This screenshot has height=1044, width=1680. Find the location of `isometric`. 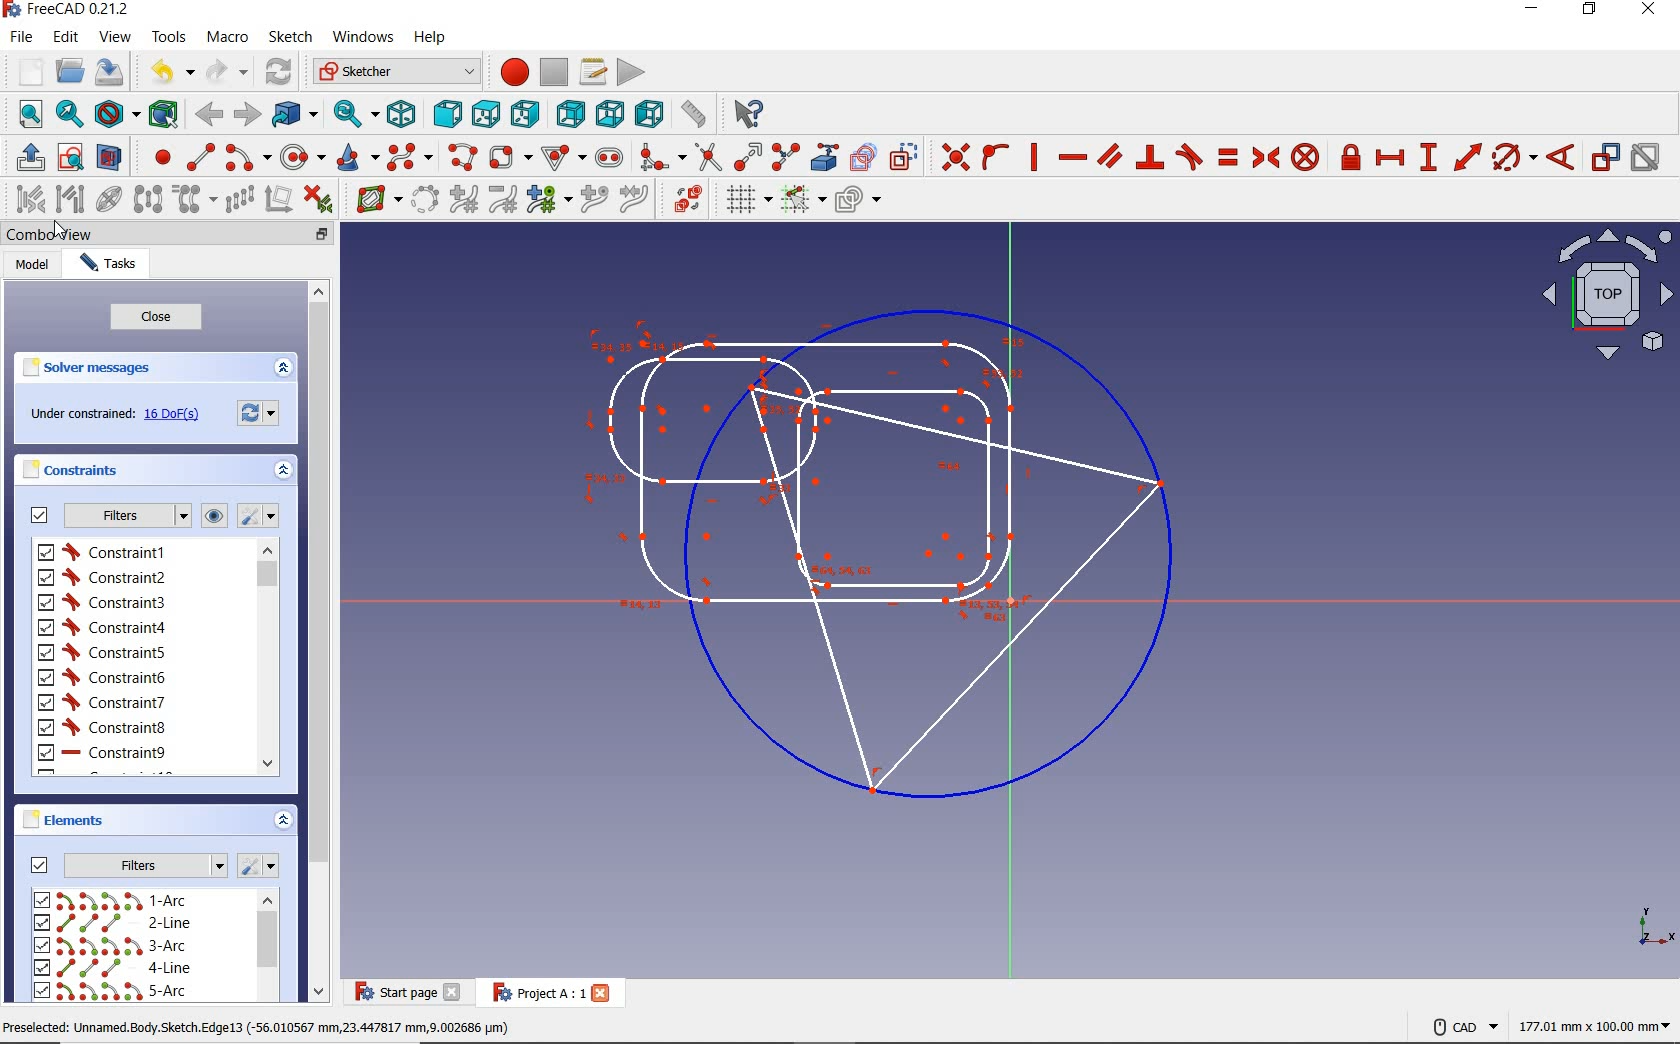

isometric is located at coordinates (403, 114).